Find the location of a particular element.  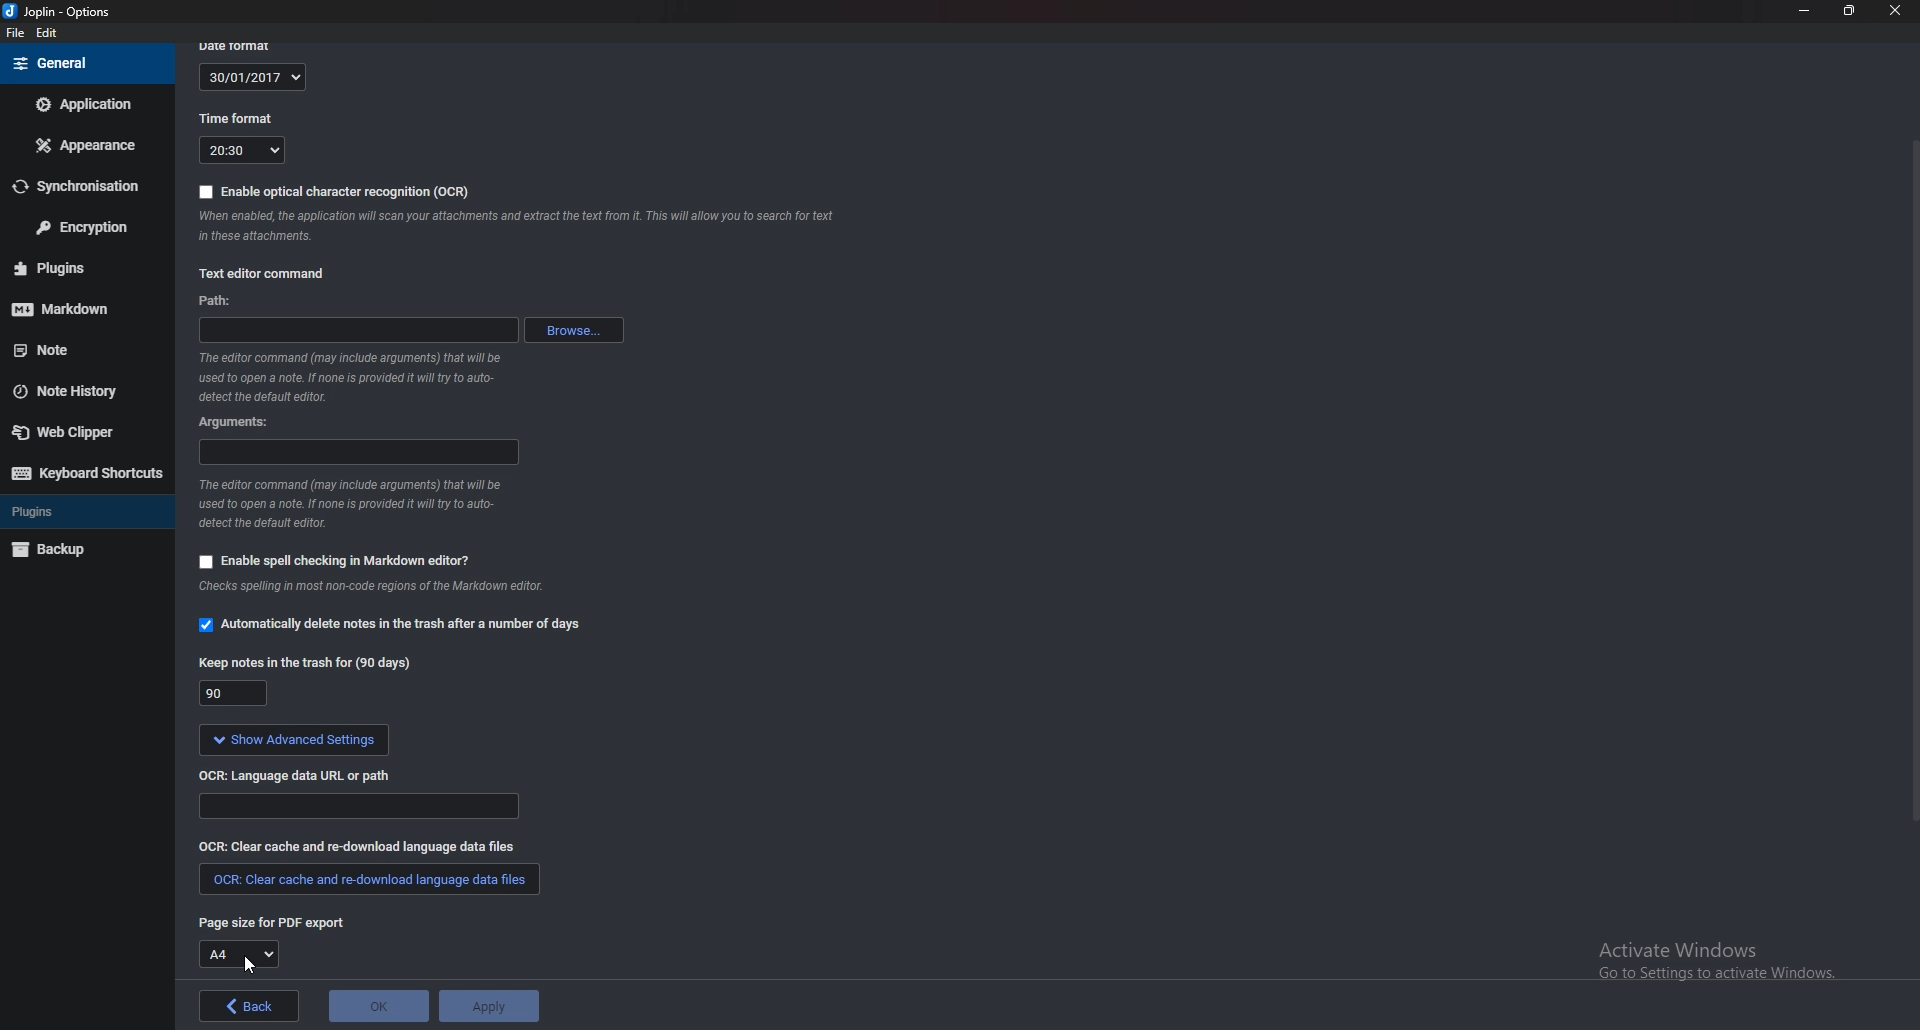

path is located at coordinates (358, 332).